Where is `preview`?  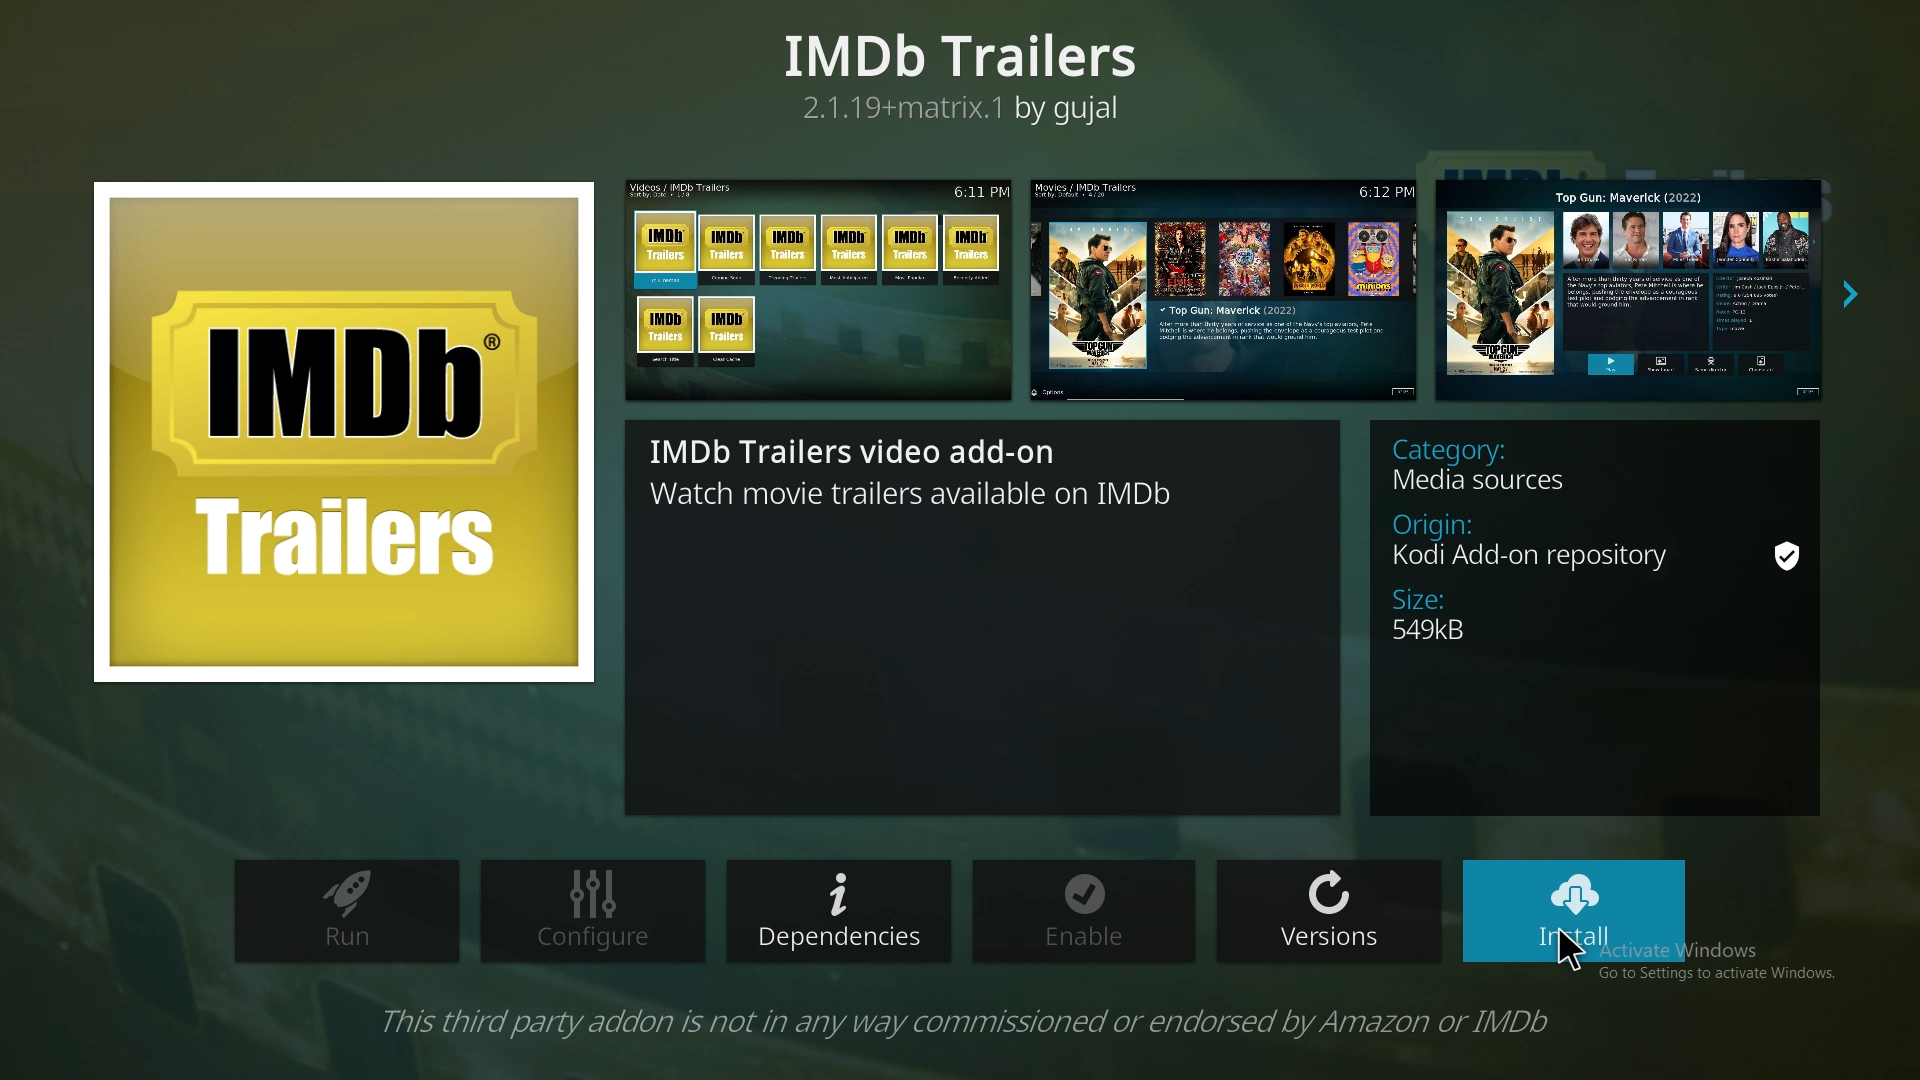
preview is located at coordinates (820, 288).